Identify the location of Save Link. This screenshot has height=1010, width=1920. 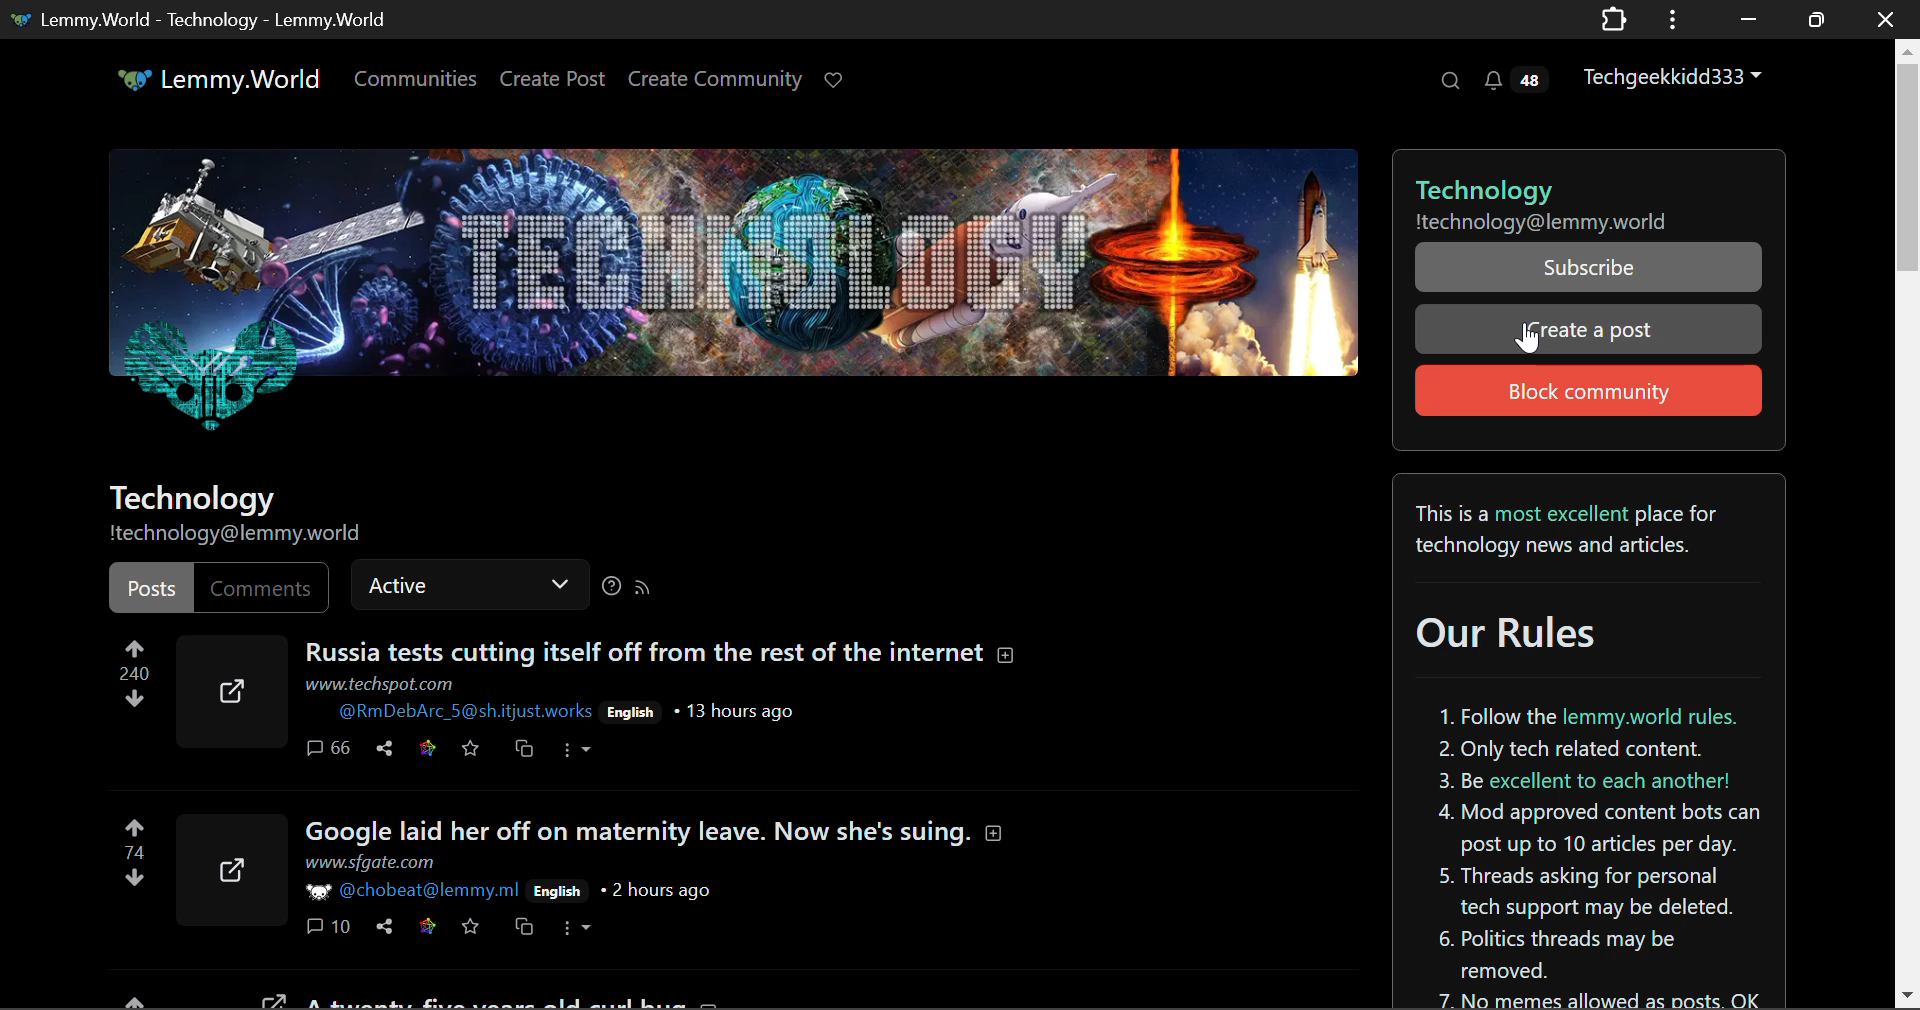
(428, 745).